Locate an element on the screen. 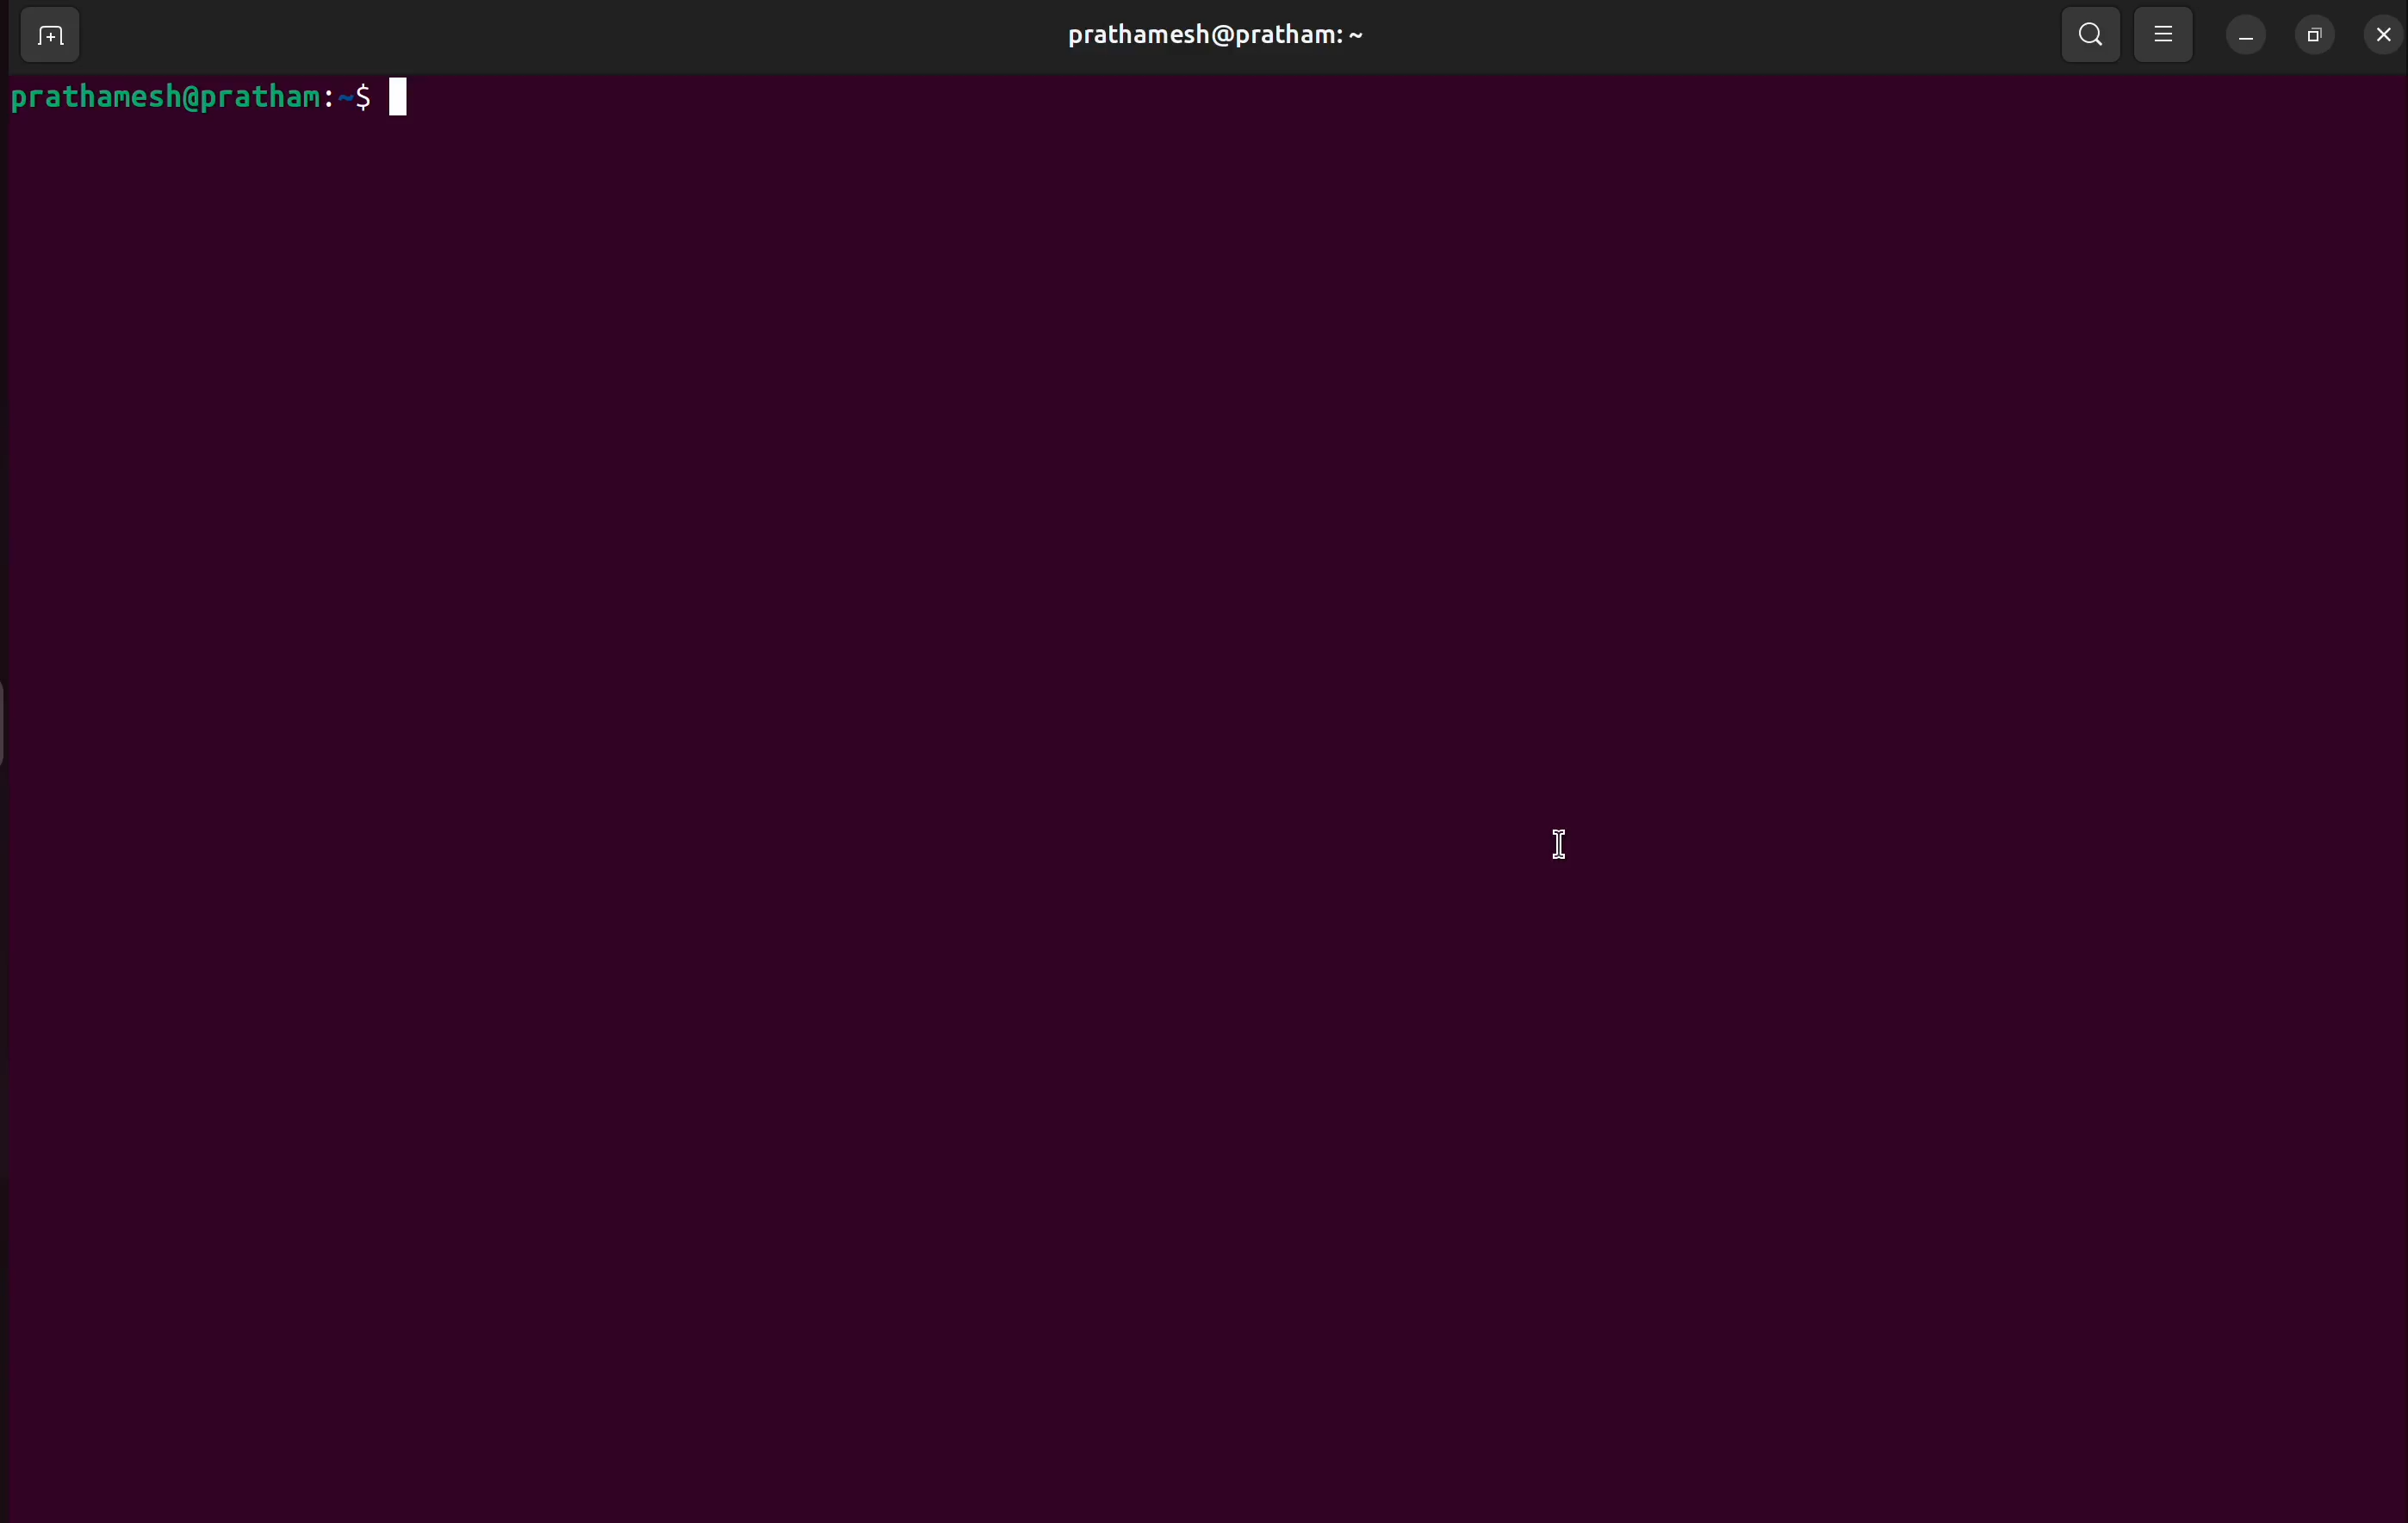 The height and width of the screenshot is (1523, 2408). prathmesh@pratham:~ is located at coordinates (1214, 35).